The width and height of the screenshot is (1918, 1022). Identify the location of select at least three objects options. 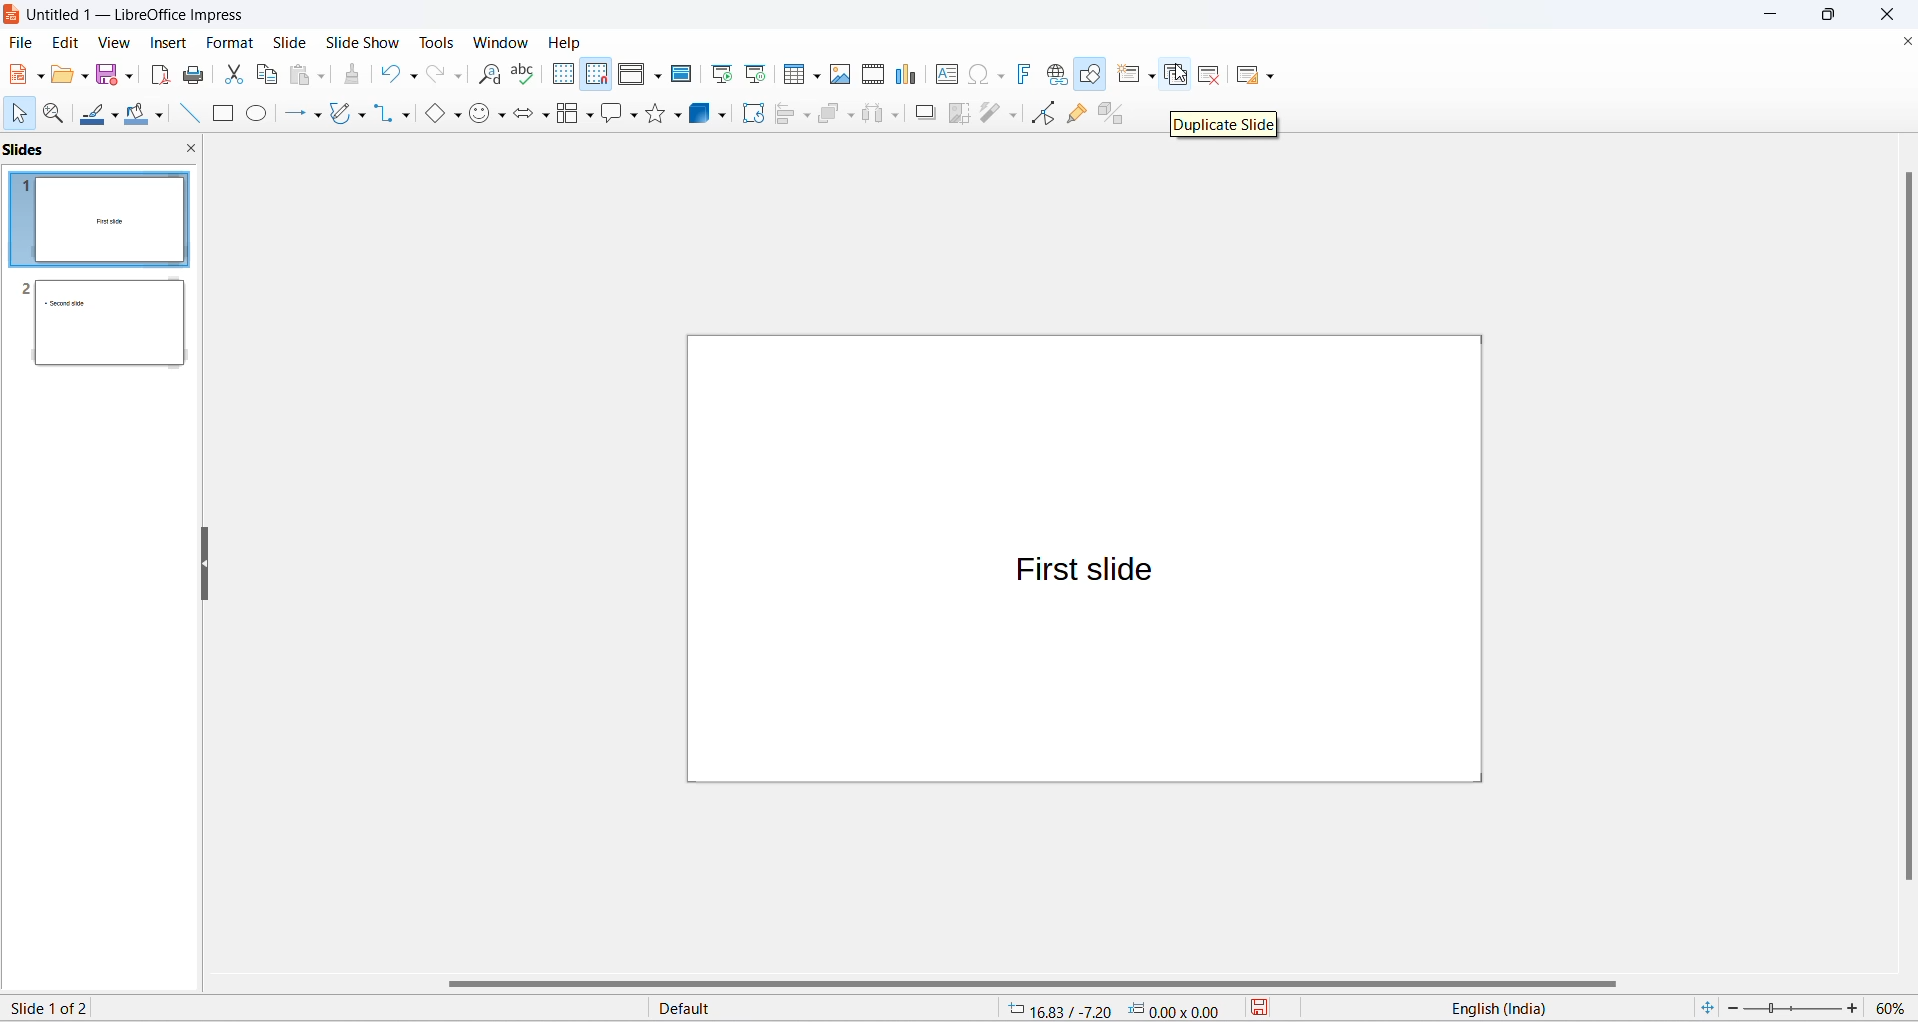
(900, 114).